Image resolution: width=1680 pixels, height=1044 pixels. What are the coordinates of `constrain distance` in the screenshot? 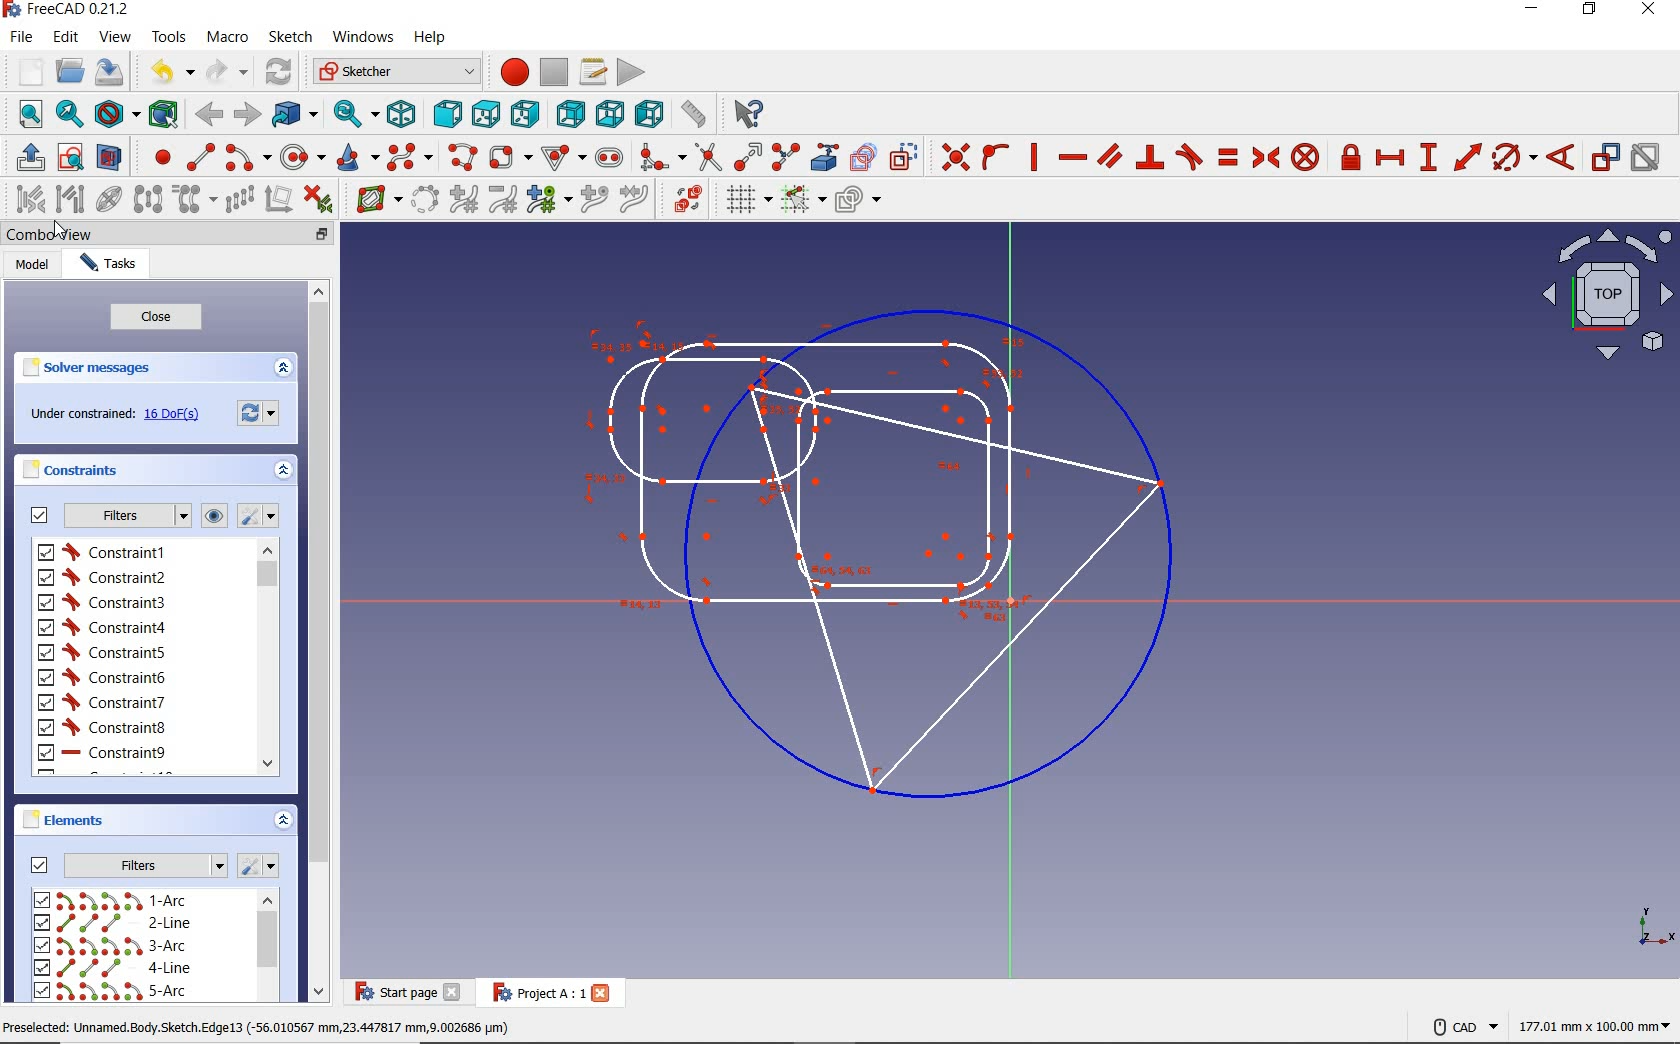 It's located at (1468, 160).